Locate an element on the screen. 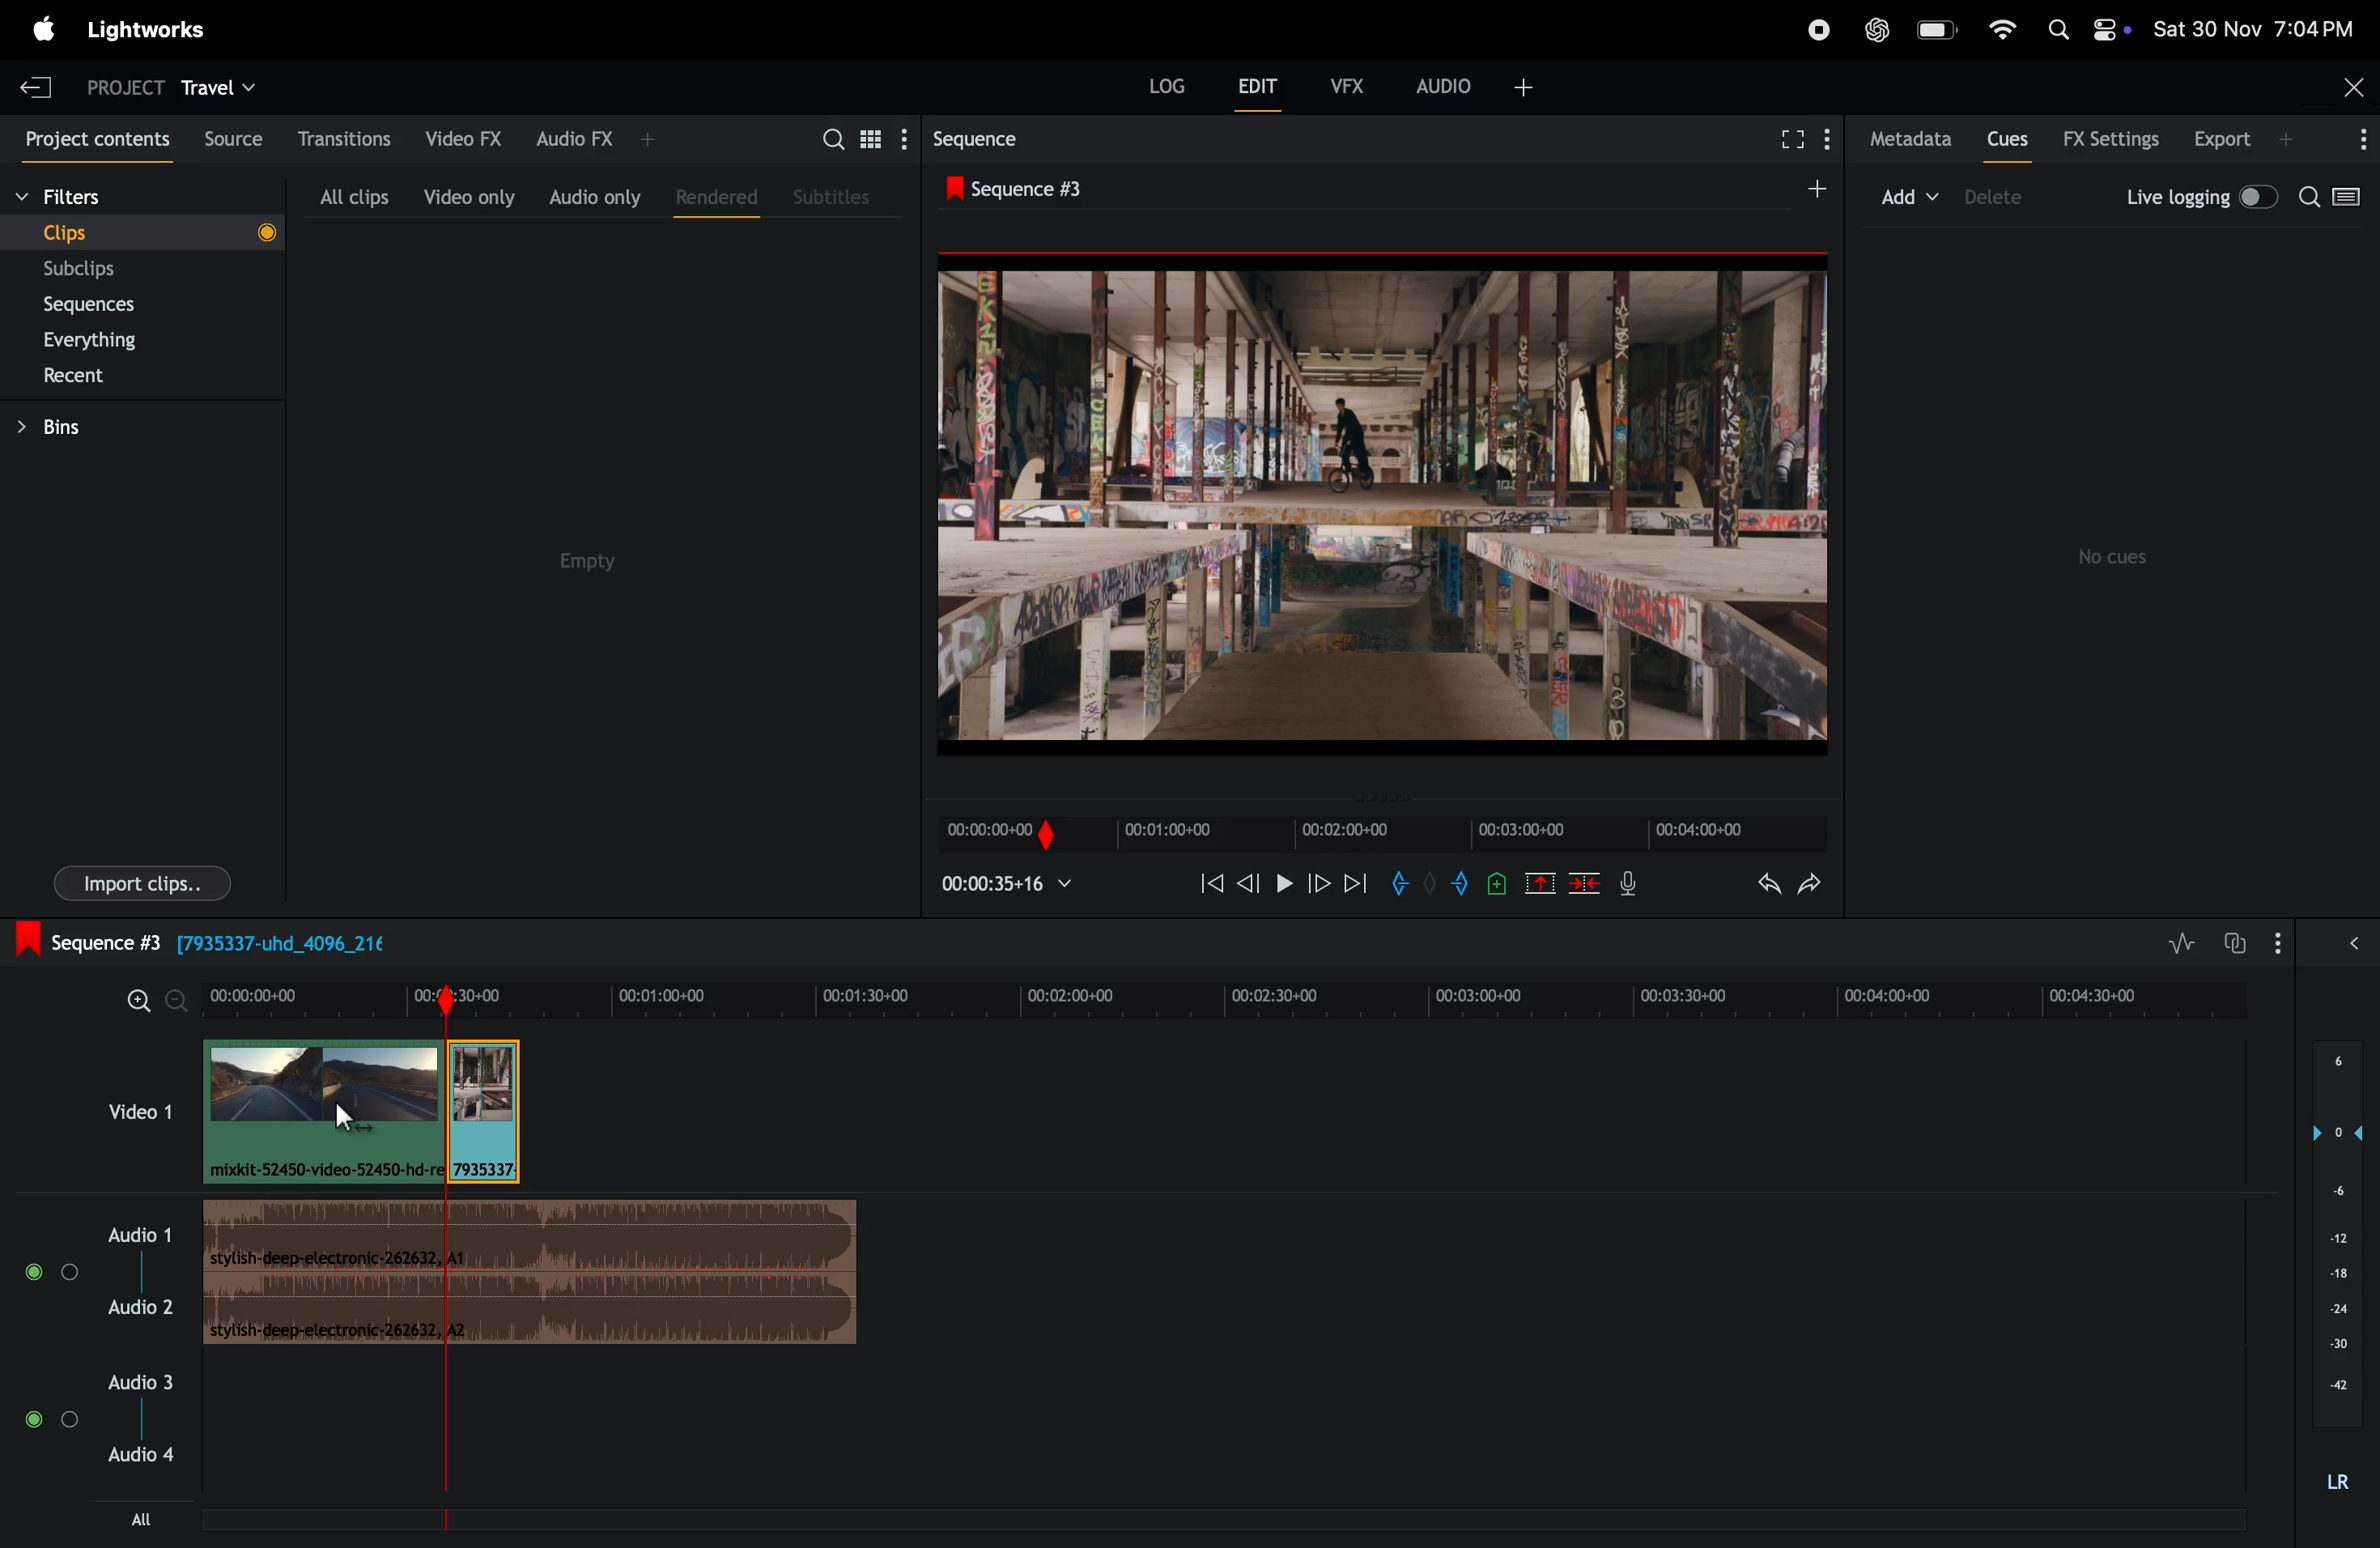  record is located at coordinates (1814, 28).